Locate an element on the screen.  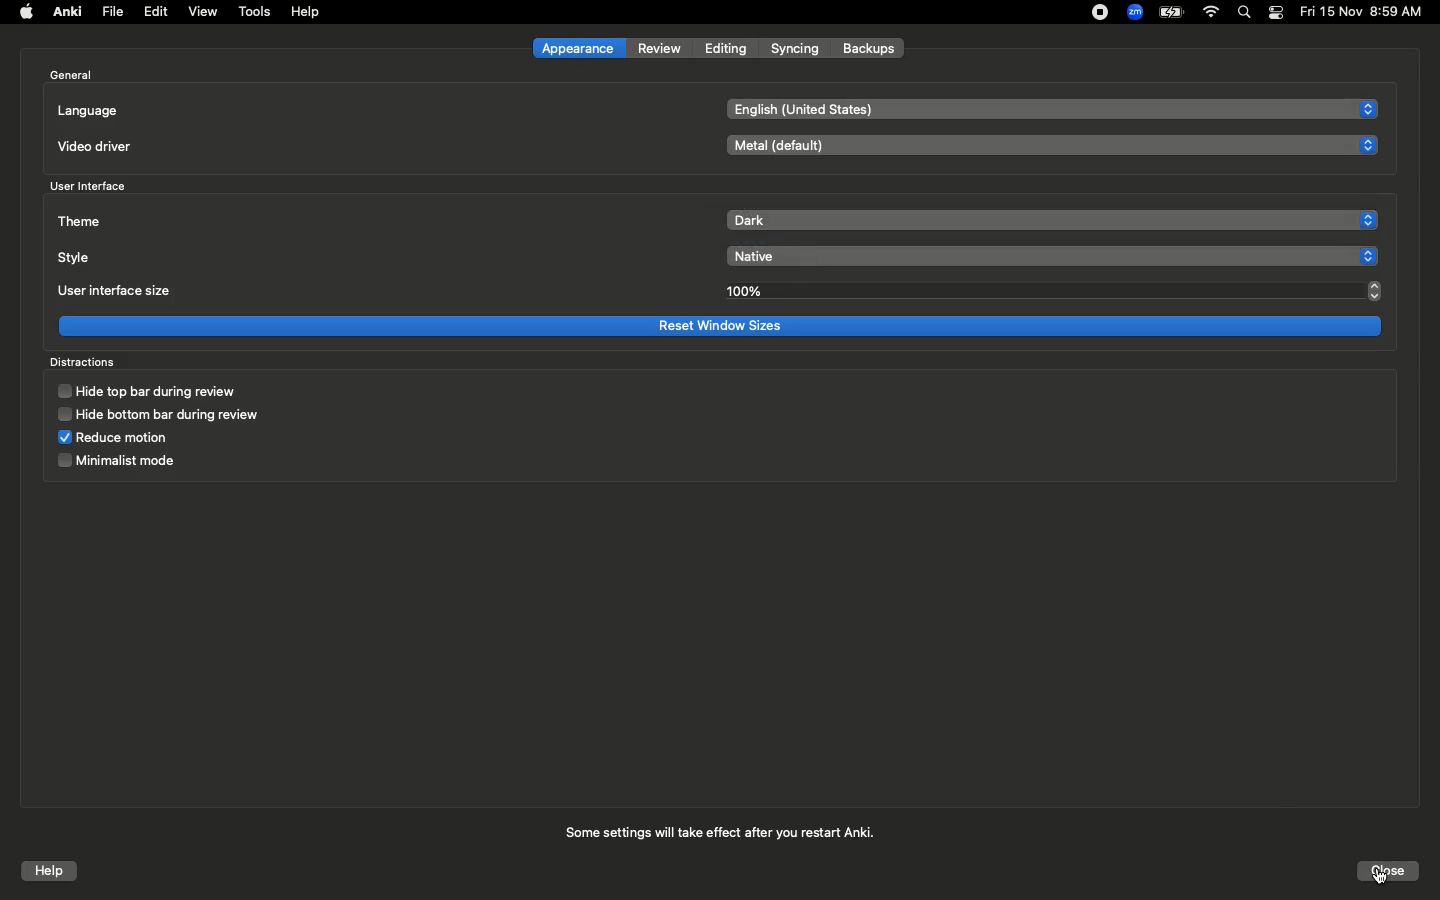
Tools is located at coordinates (253, 12).